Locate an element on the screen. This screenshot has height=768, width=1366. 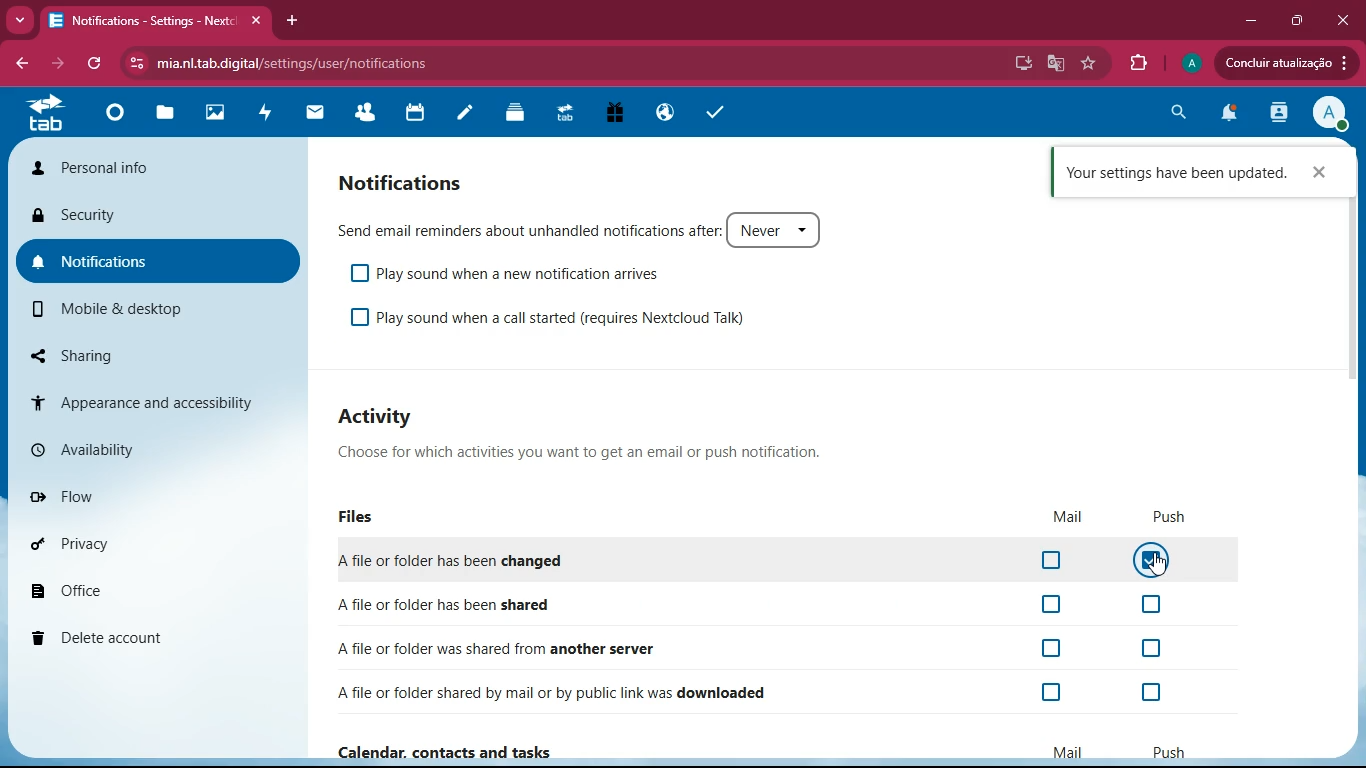
close is located at coordinates (1323, 170).